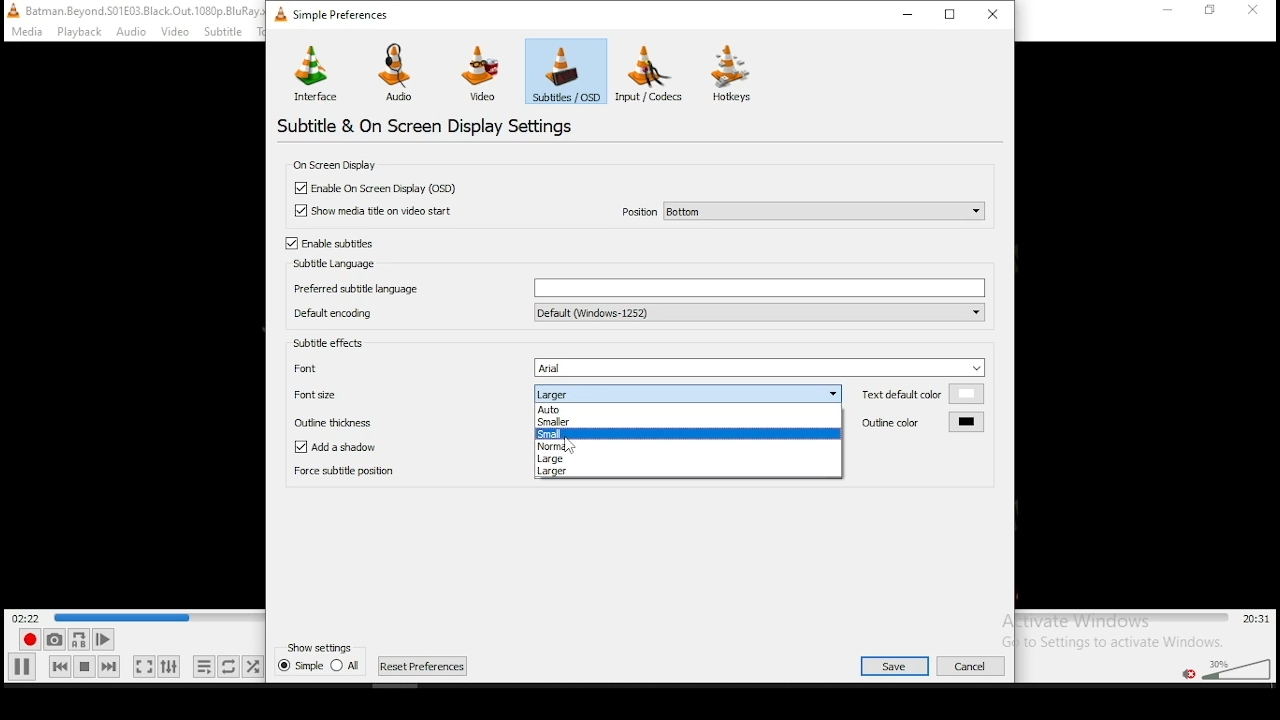 The height and width of the screenshot is (720, 1280). Describe the element at coordinates (1235, 667) in the screenshot. I see `volume` at that location.